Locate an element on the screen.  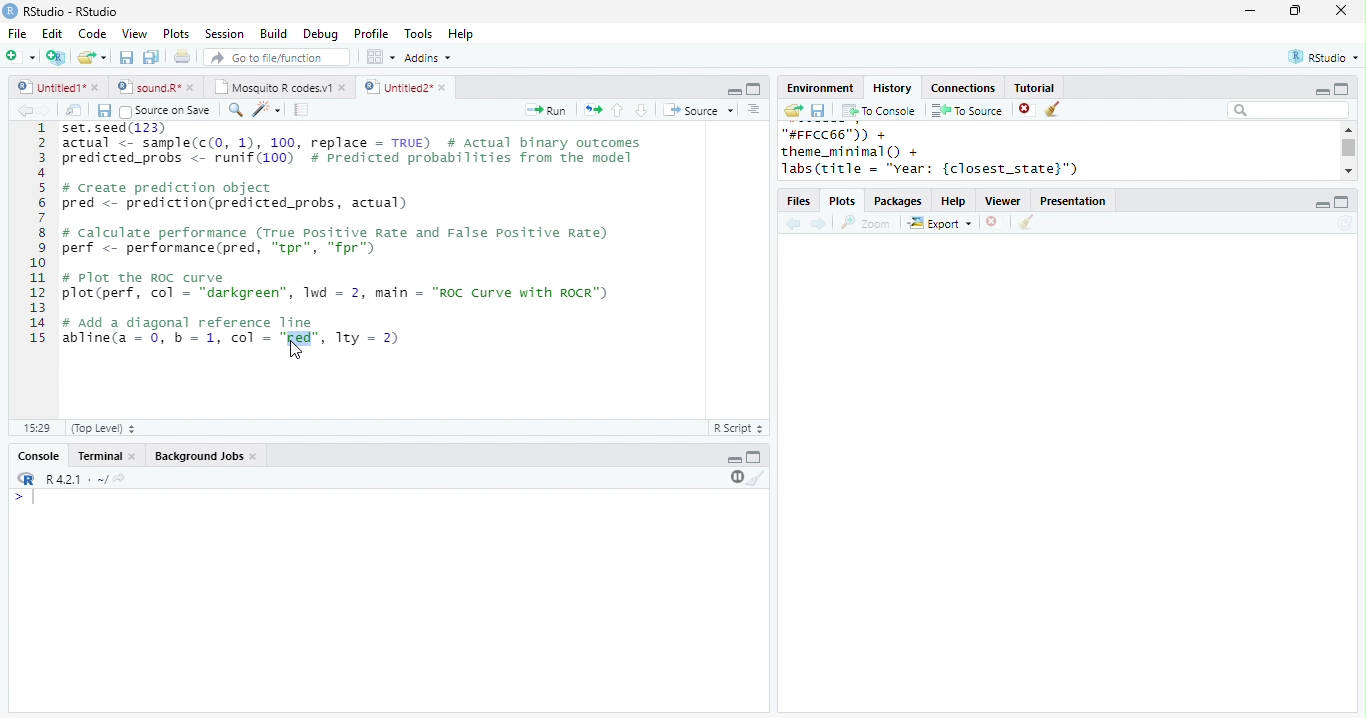
To source is located at coordinates (967, 110).